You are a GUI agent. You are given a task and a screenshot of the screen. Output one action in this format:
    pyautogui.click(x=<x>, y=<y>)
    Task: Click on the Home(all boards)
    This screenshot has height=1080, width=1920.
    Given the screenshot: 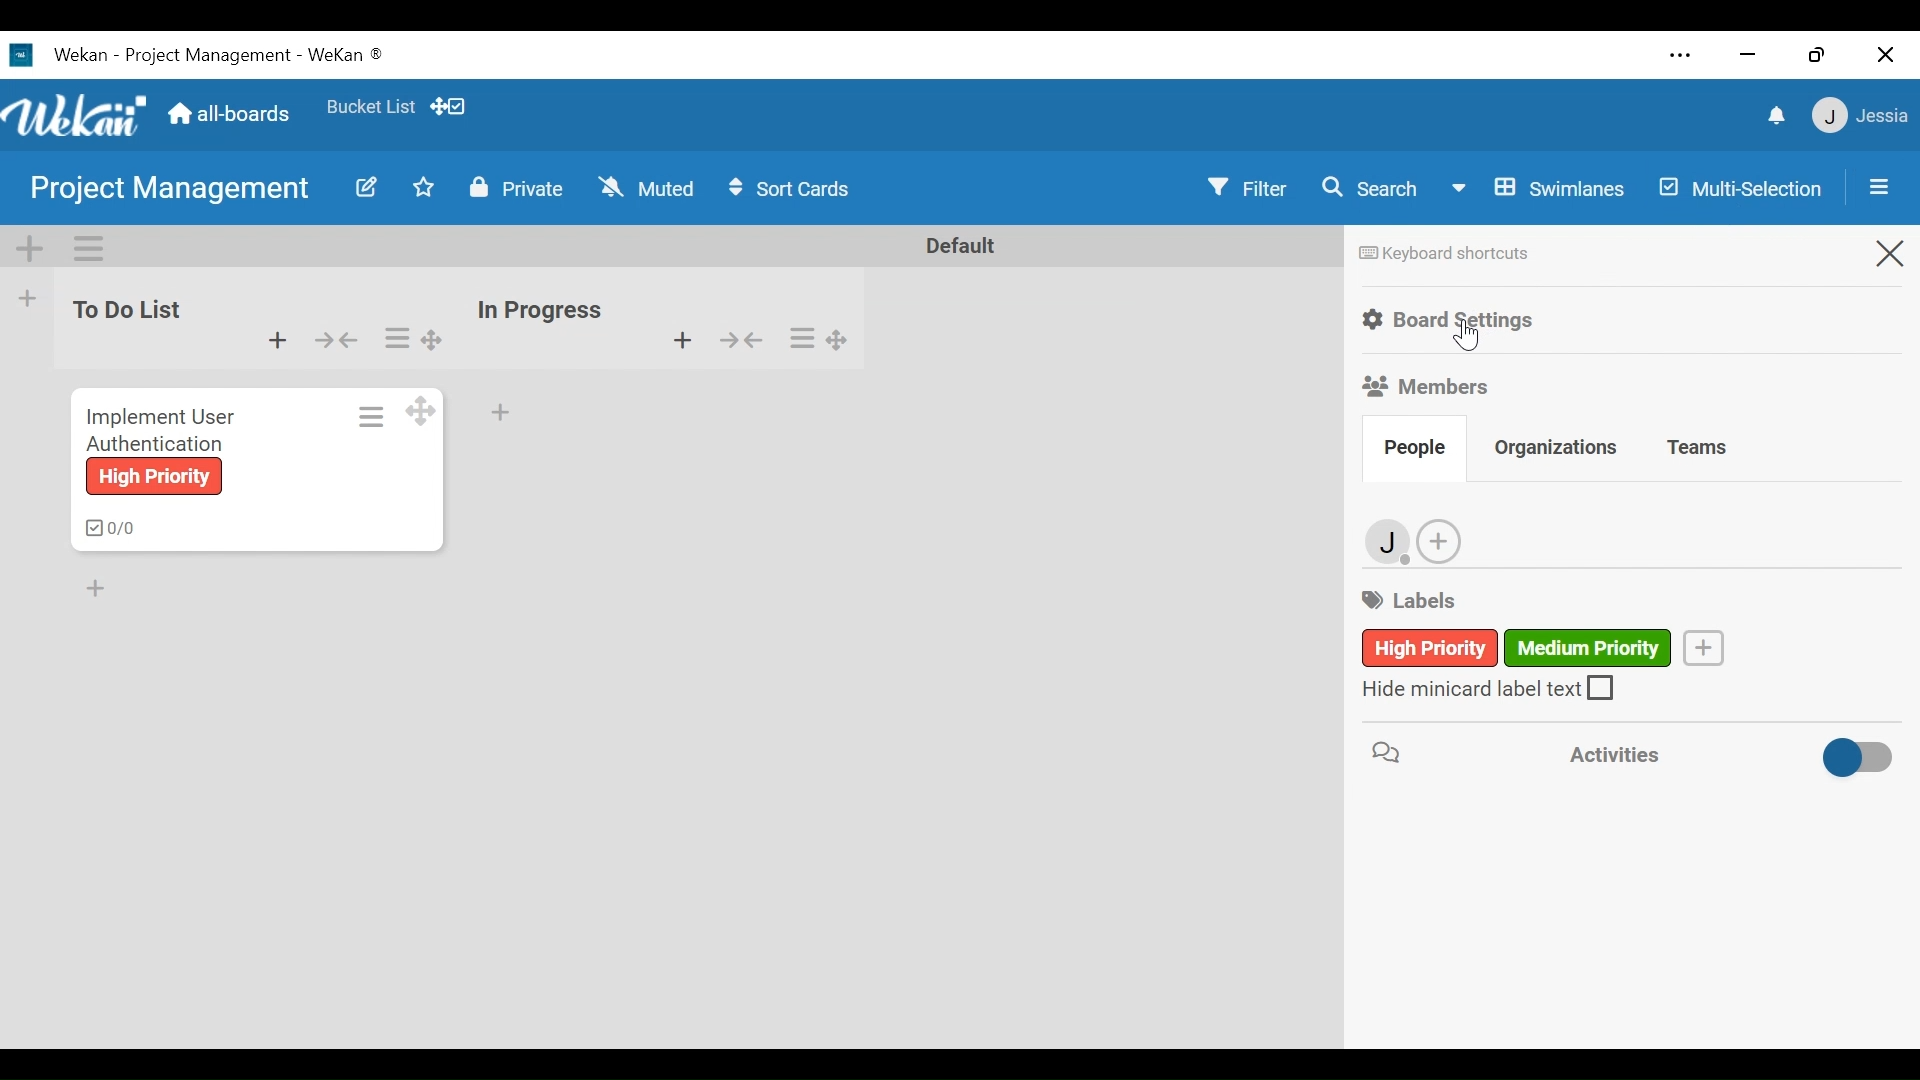 What is the action you would take?
    pyautogui.click(x=231, y=108)
    